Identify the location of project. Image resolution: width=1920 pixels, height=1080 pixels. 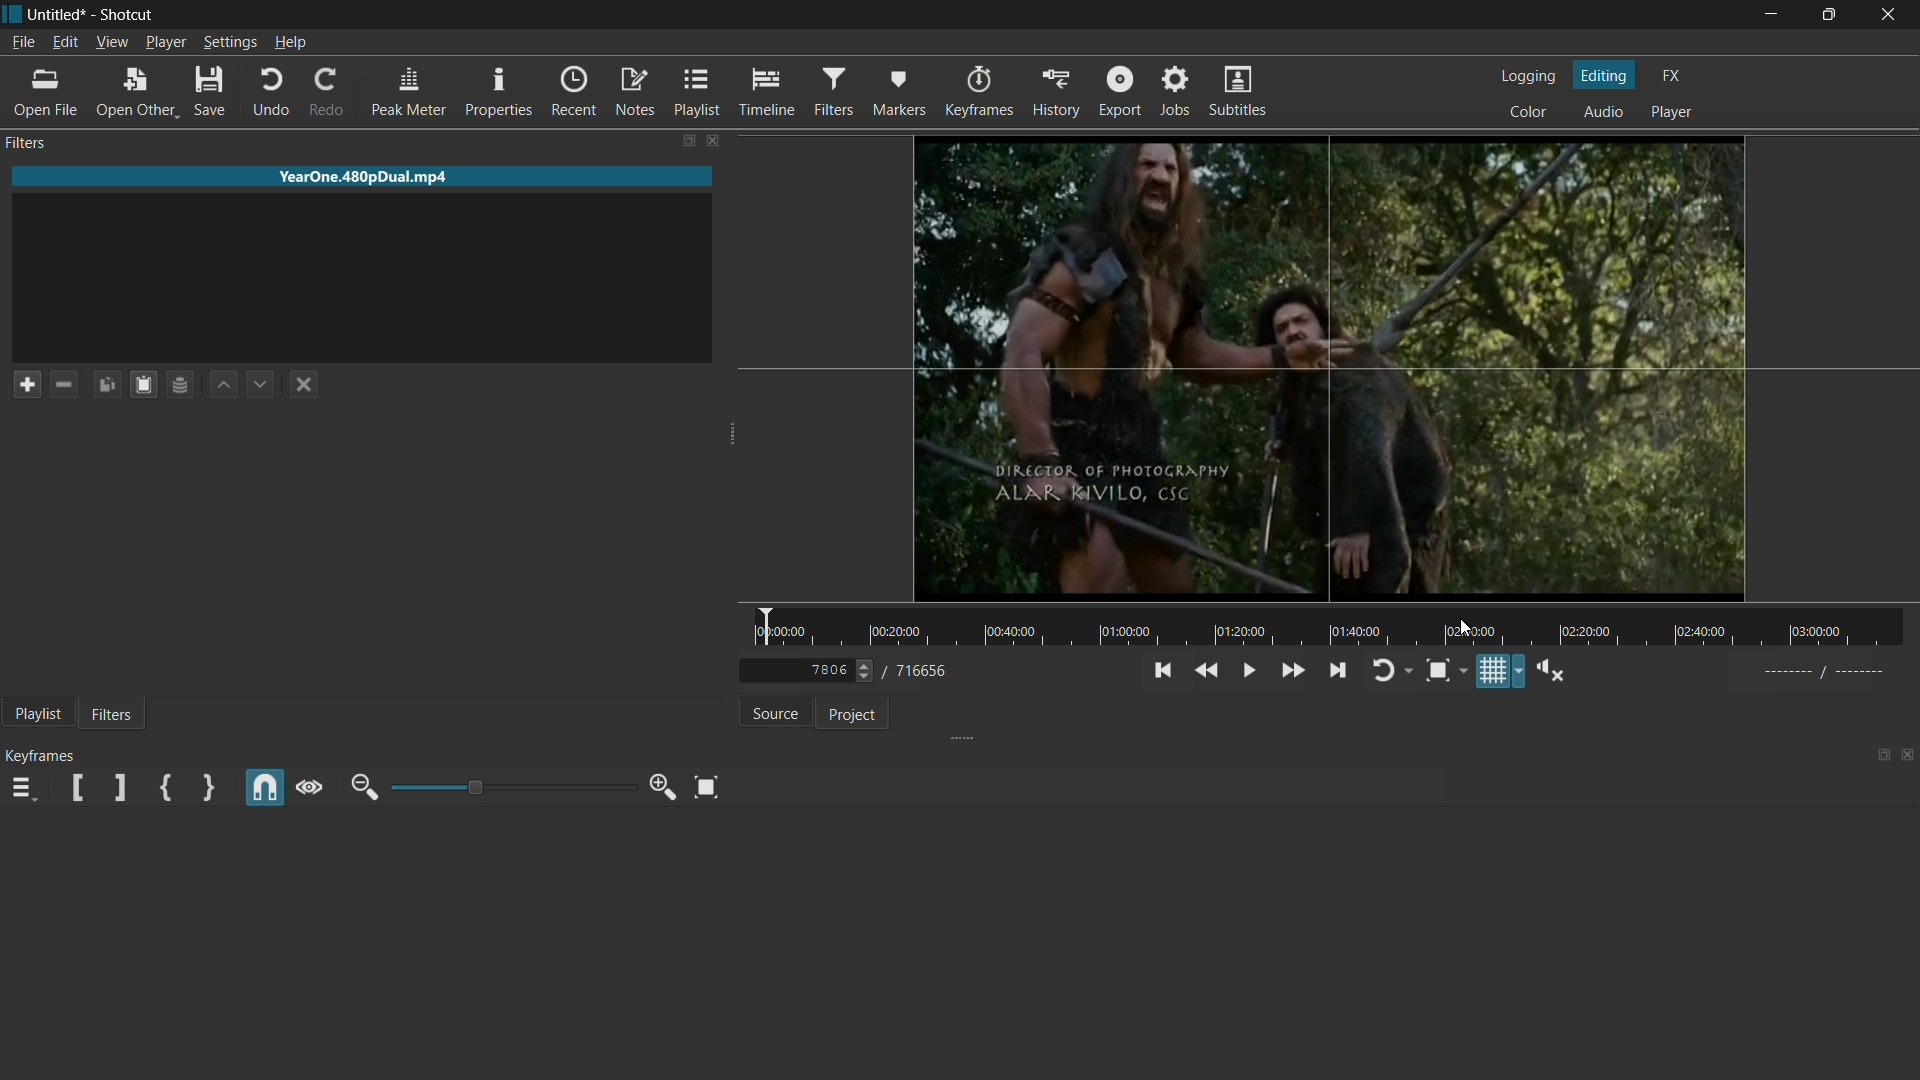
(850, 715).